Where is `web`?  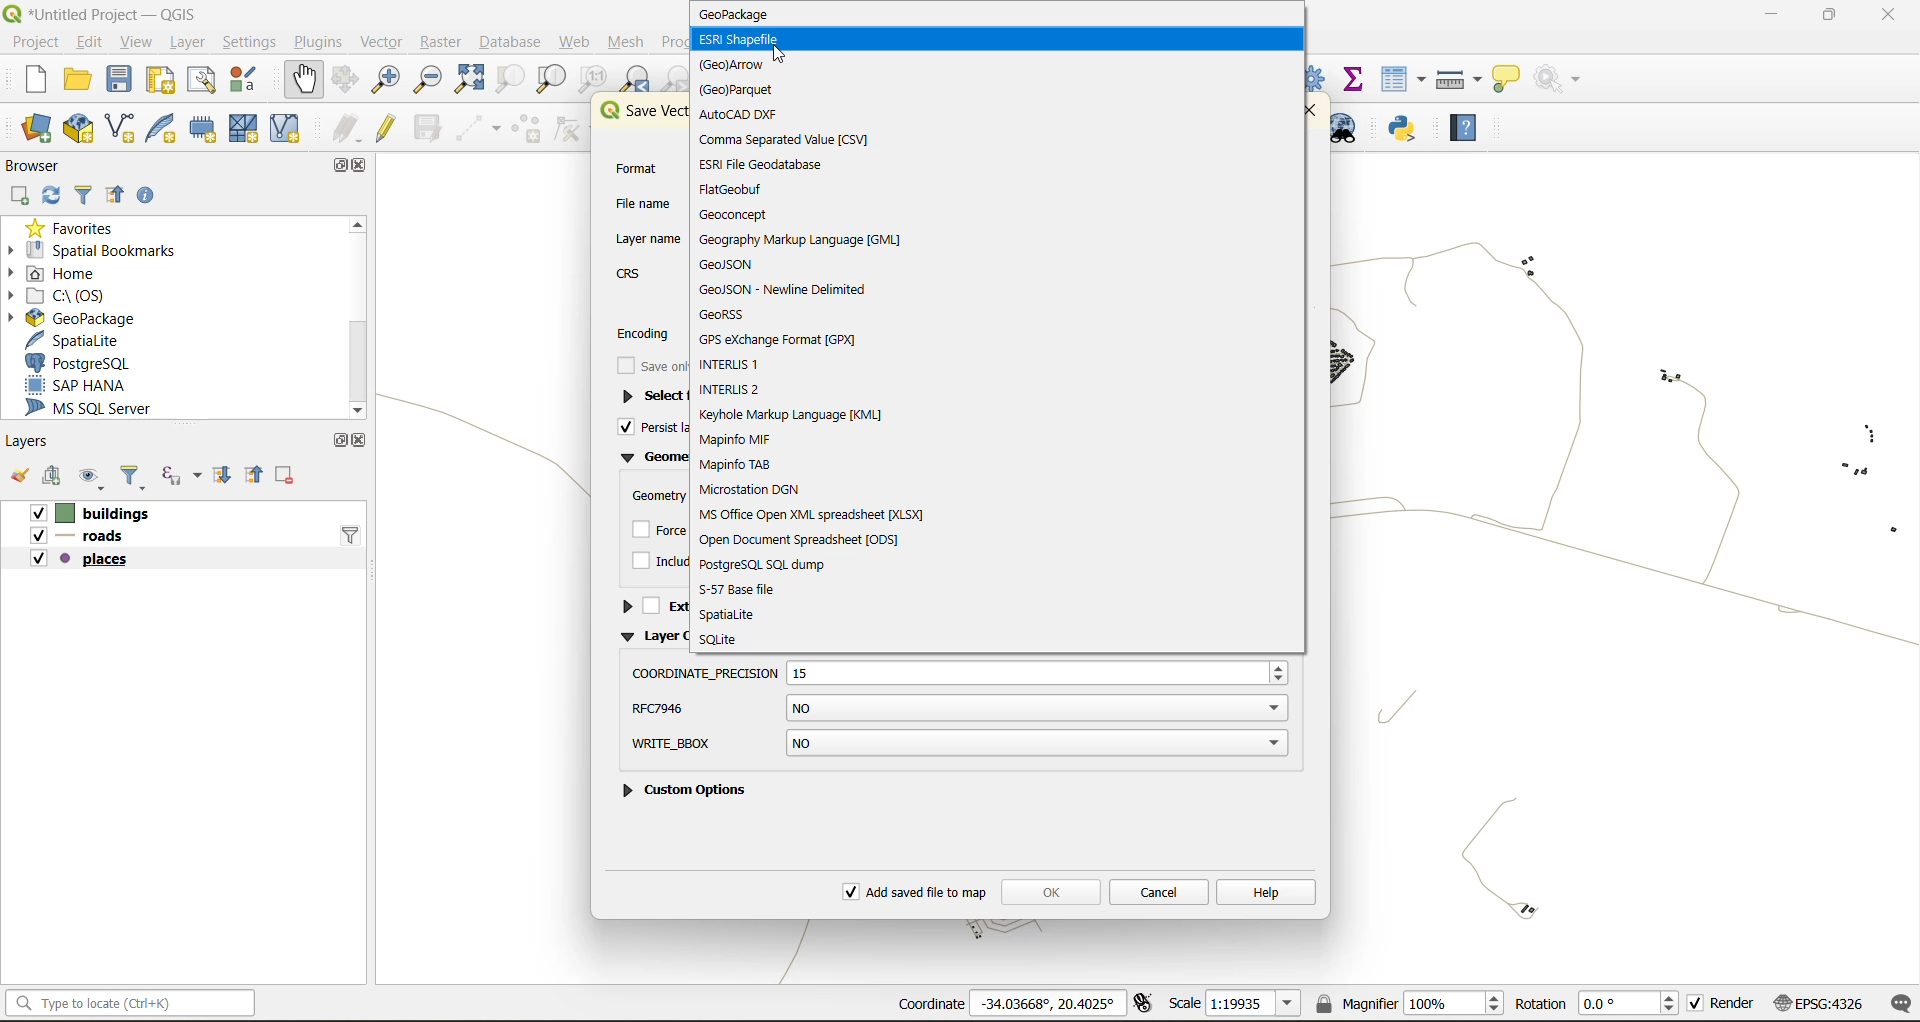 web is located at coordinates (571, 42).